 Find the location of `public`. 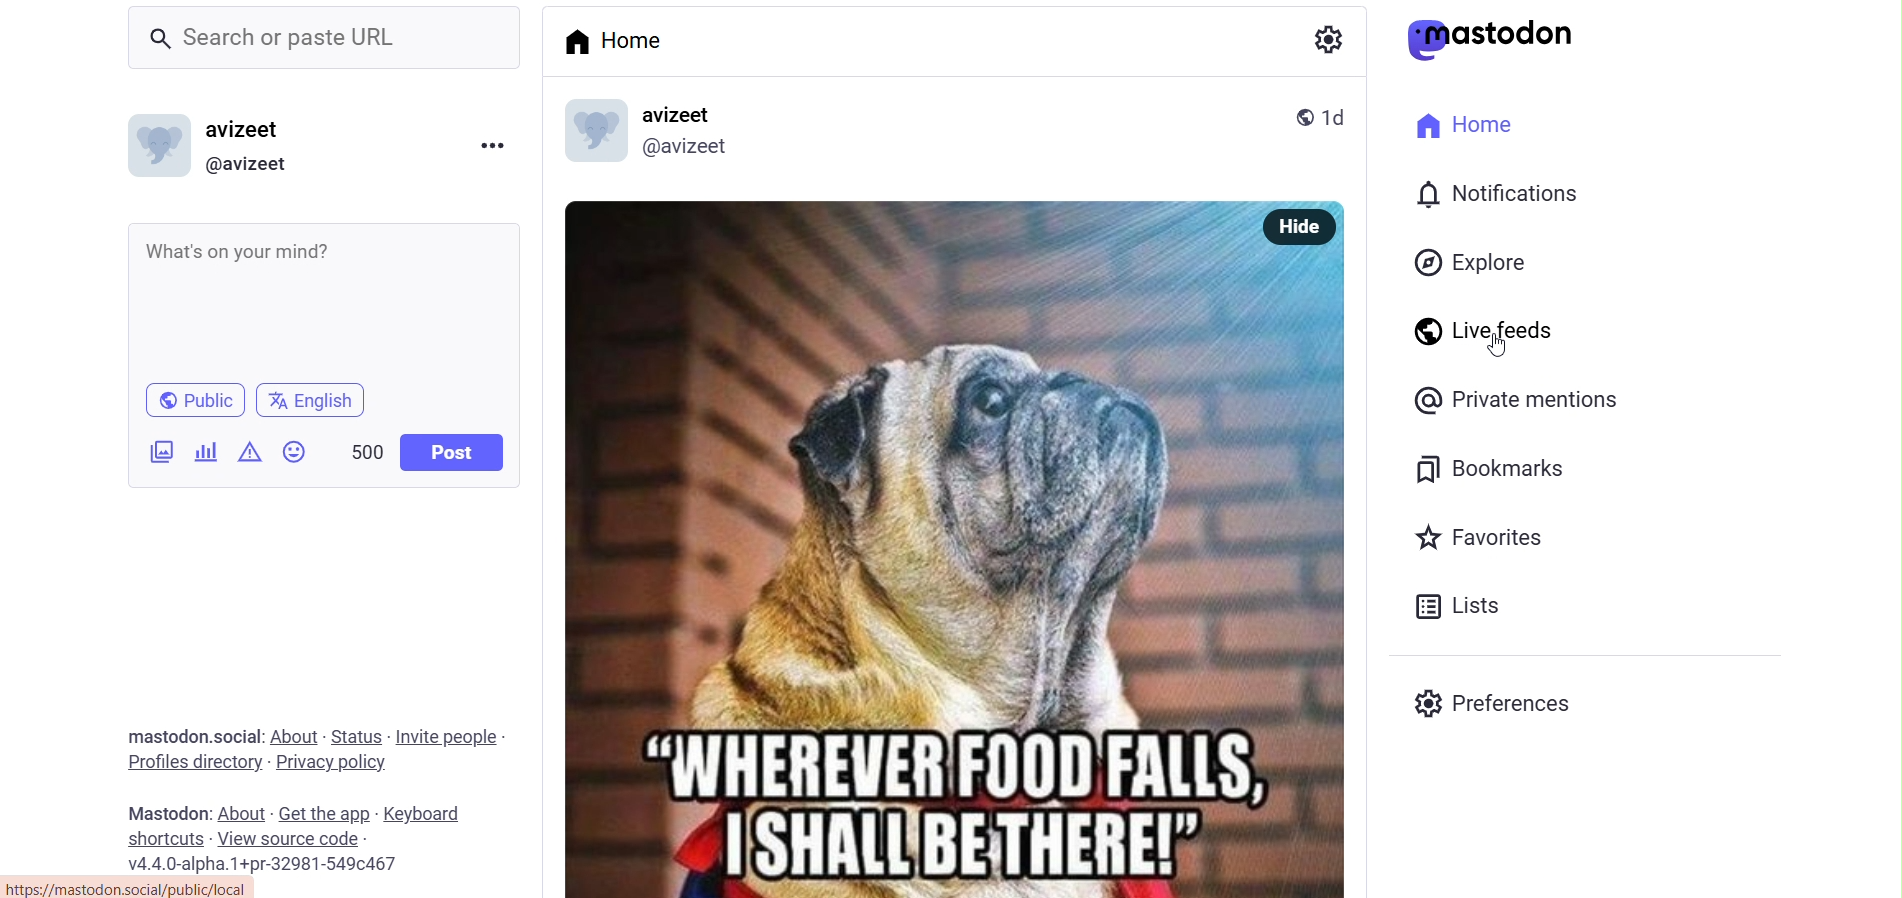

public is located at coordinates (1302, 118).